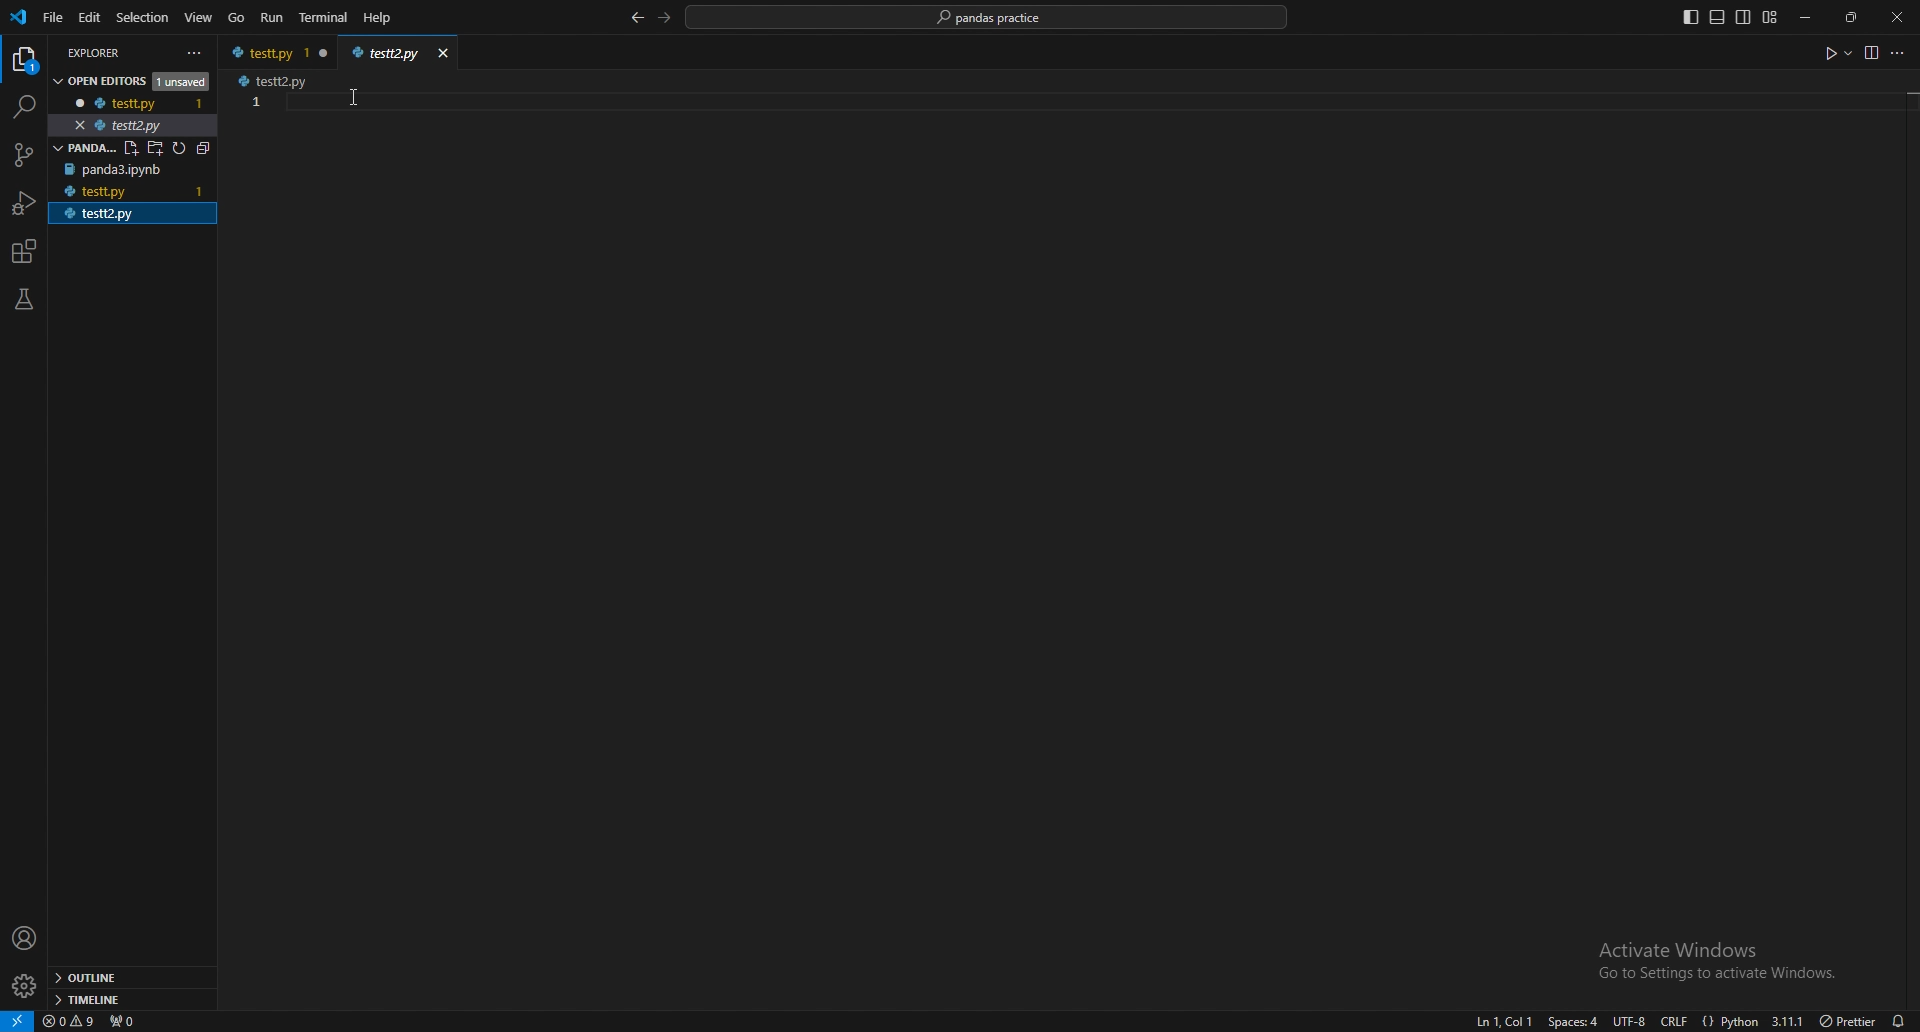  What do you see at coordinates (22, 155) in the screenshot?
I see `source control` at bounding box center [22, 155].